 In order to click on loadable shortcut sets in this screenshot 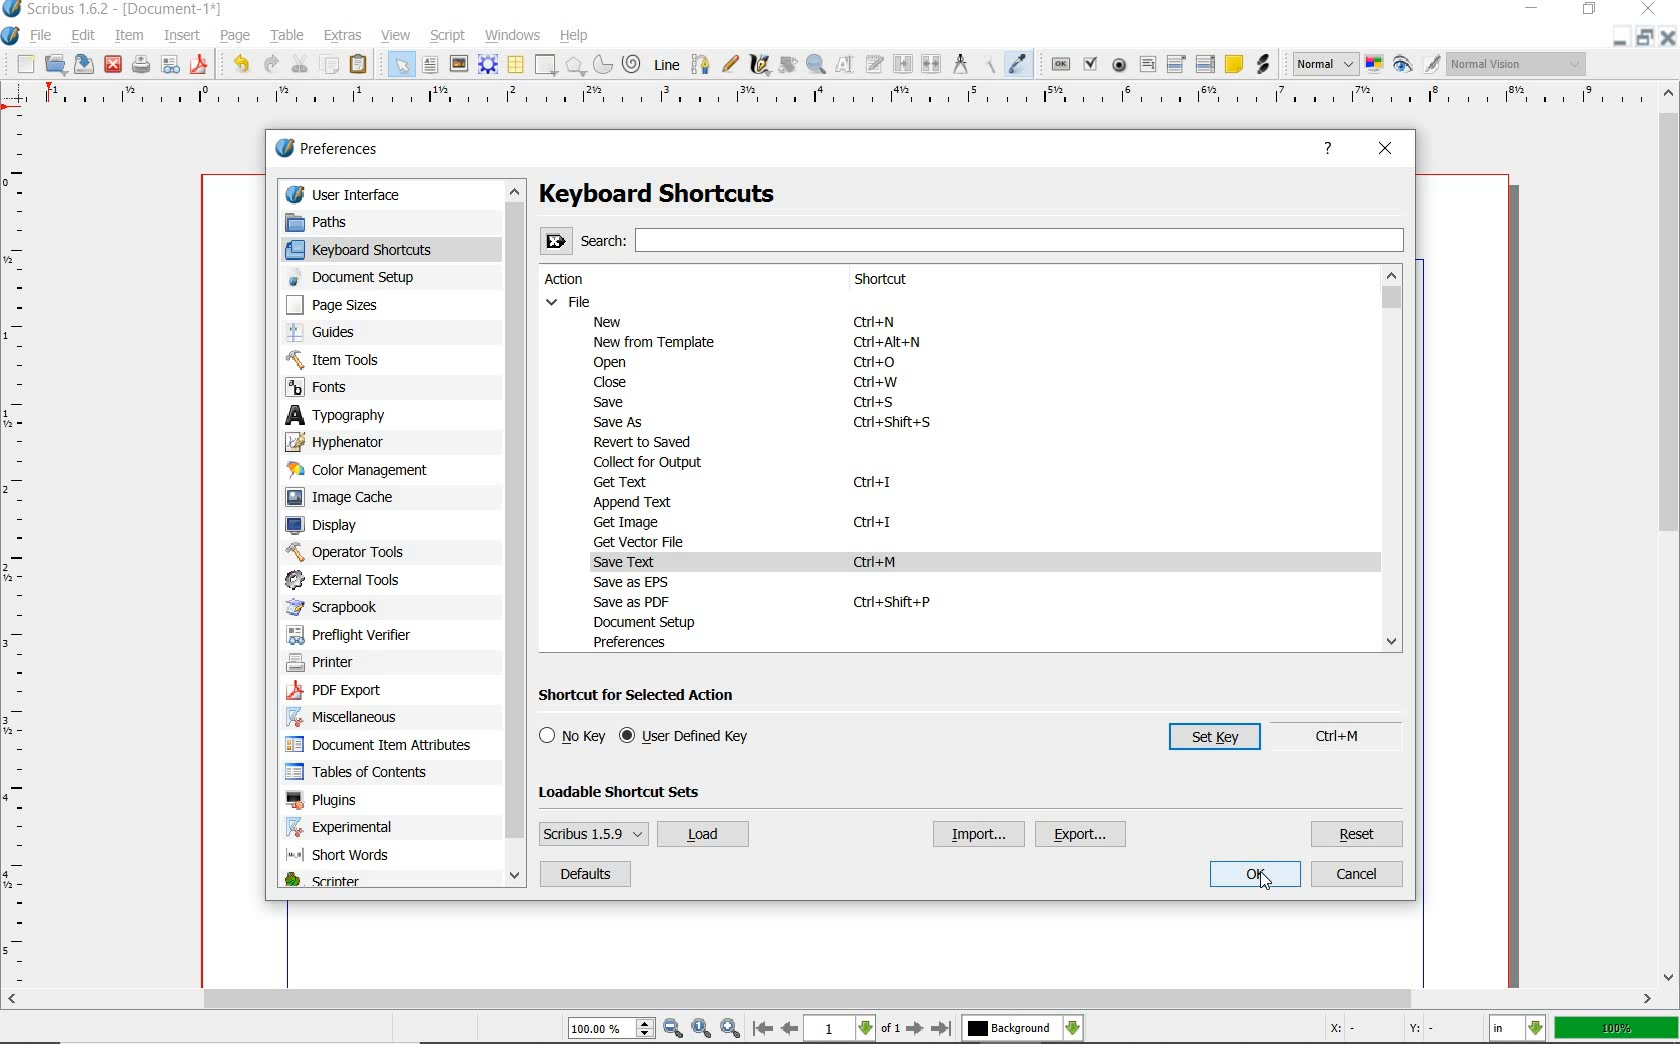, I will do `click(636, 791)`.